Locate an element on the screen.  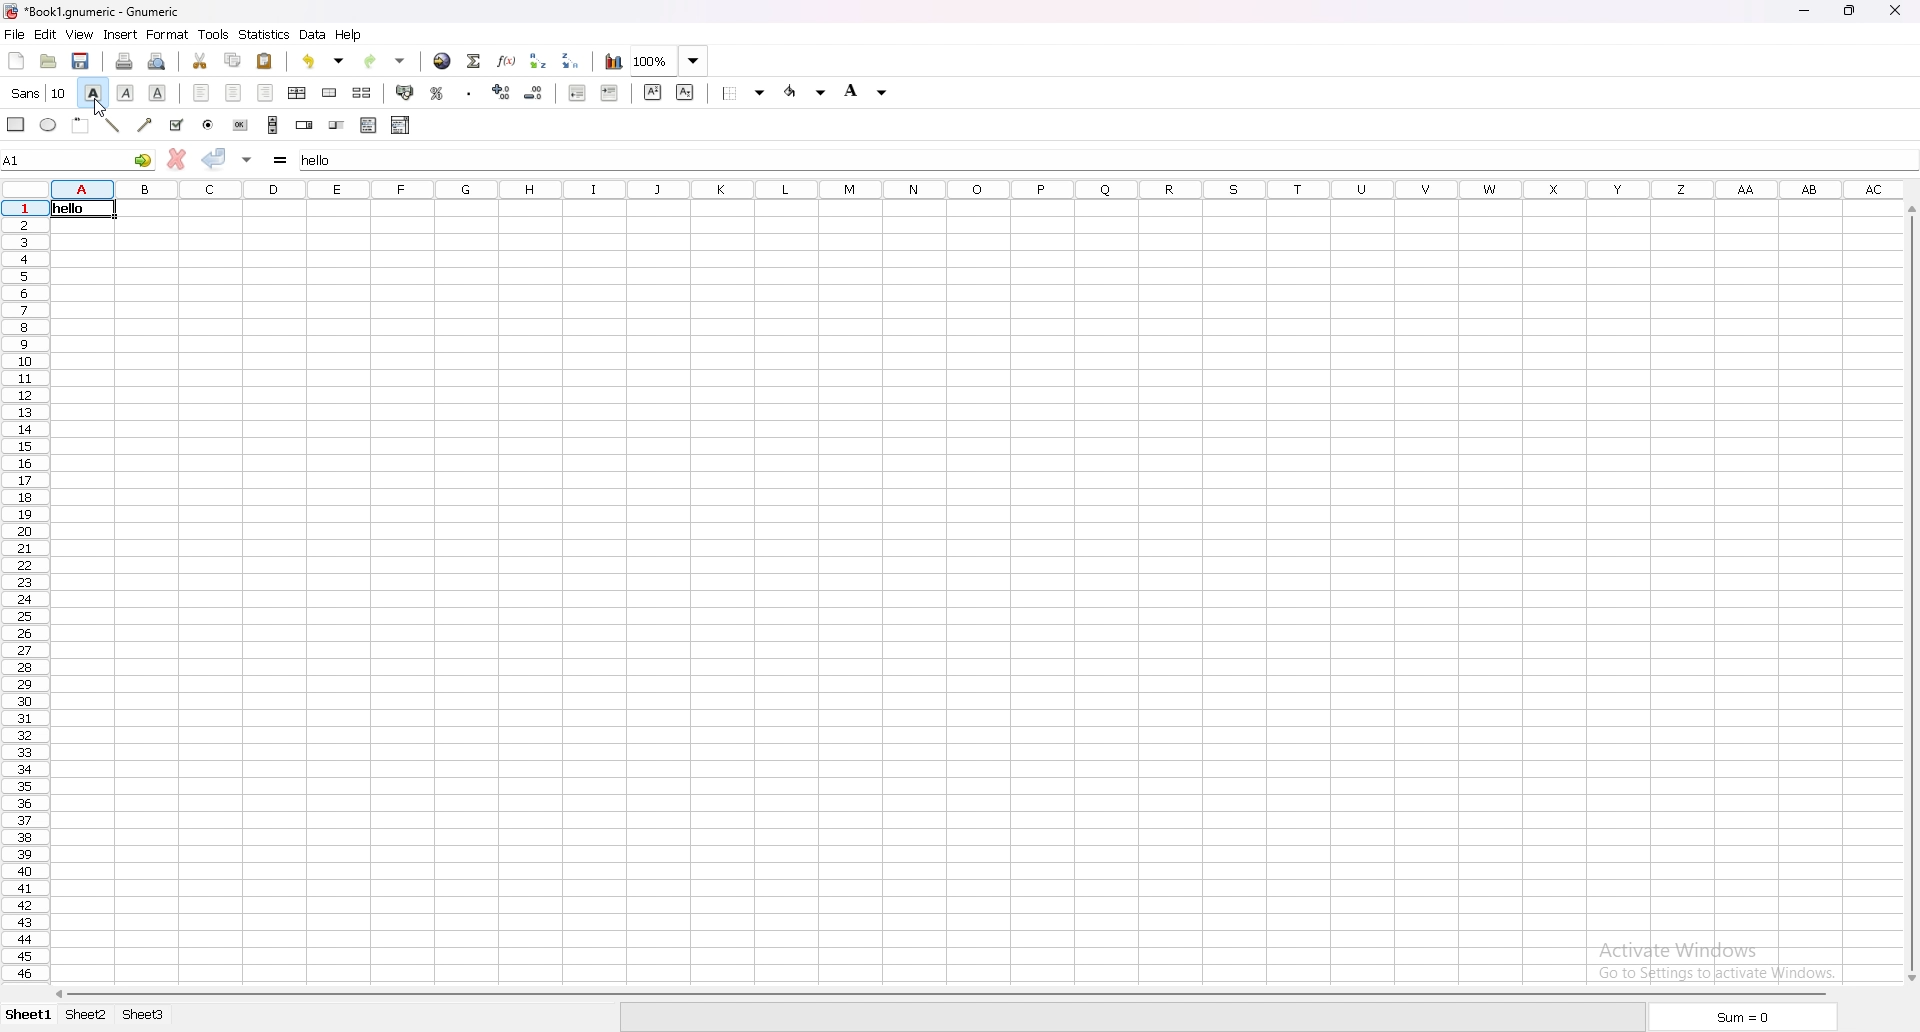
hello is located at coordinates (334, 162).